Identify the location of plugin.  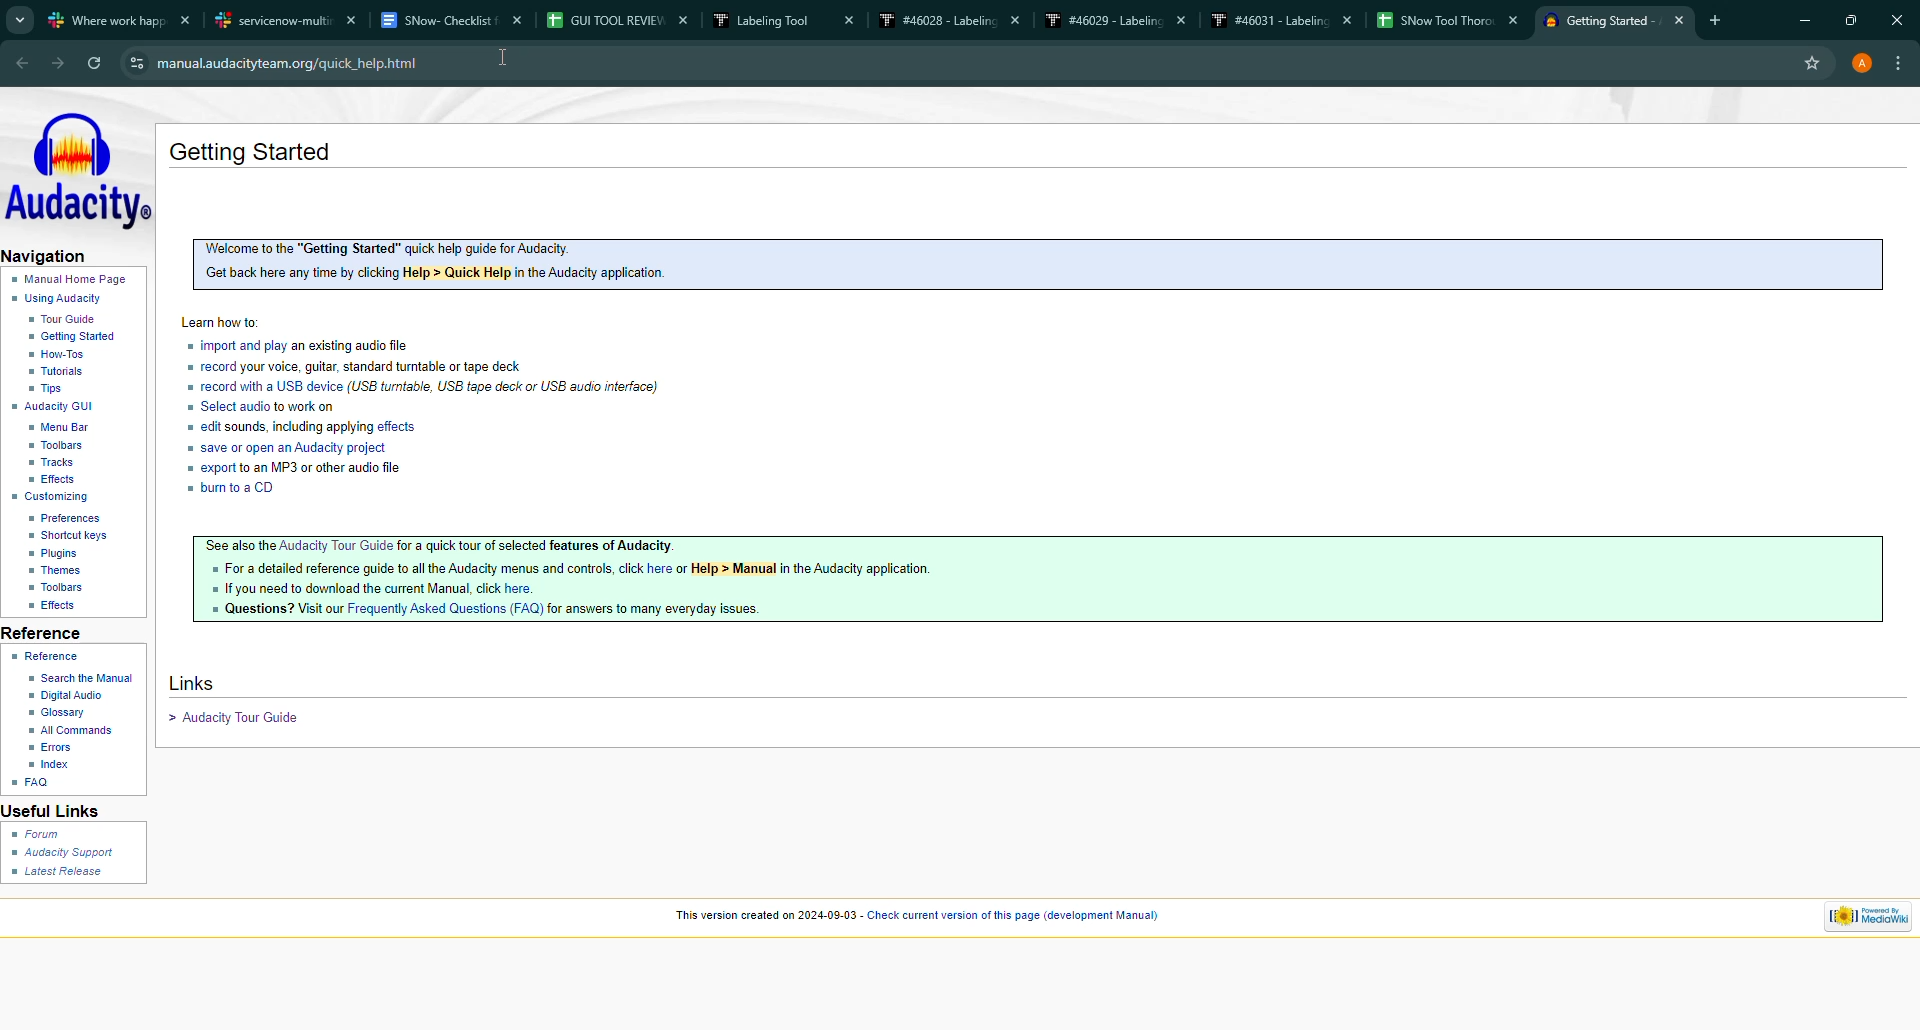
(65, 555).